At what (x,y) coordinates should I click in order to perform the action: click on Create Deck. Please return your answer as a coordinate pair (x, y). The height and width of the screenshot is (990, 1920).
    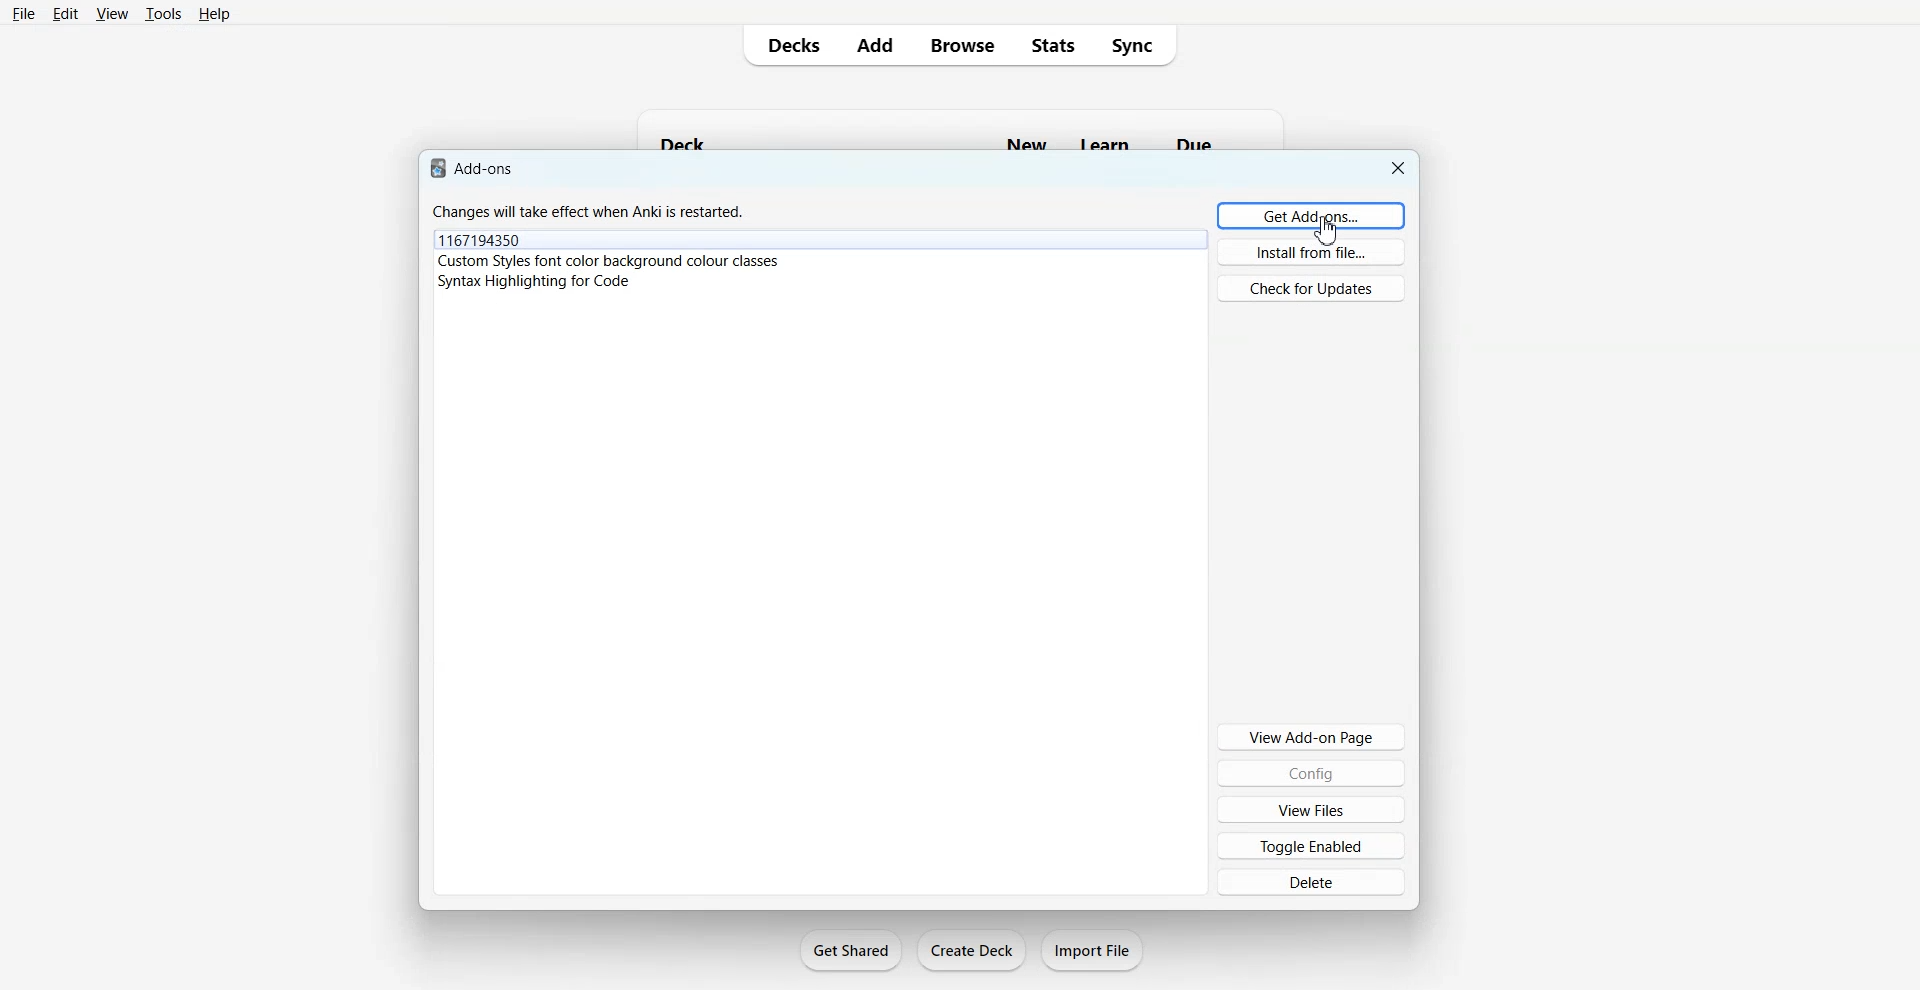
    Looking at the image, I should click on (971, 950).